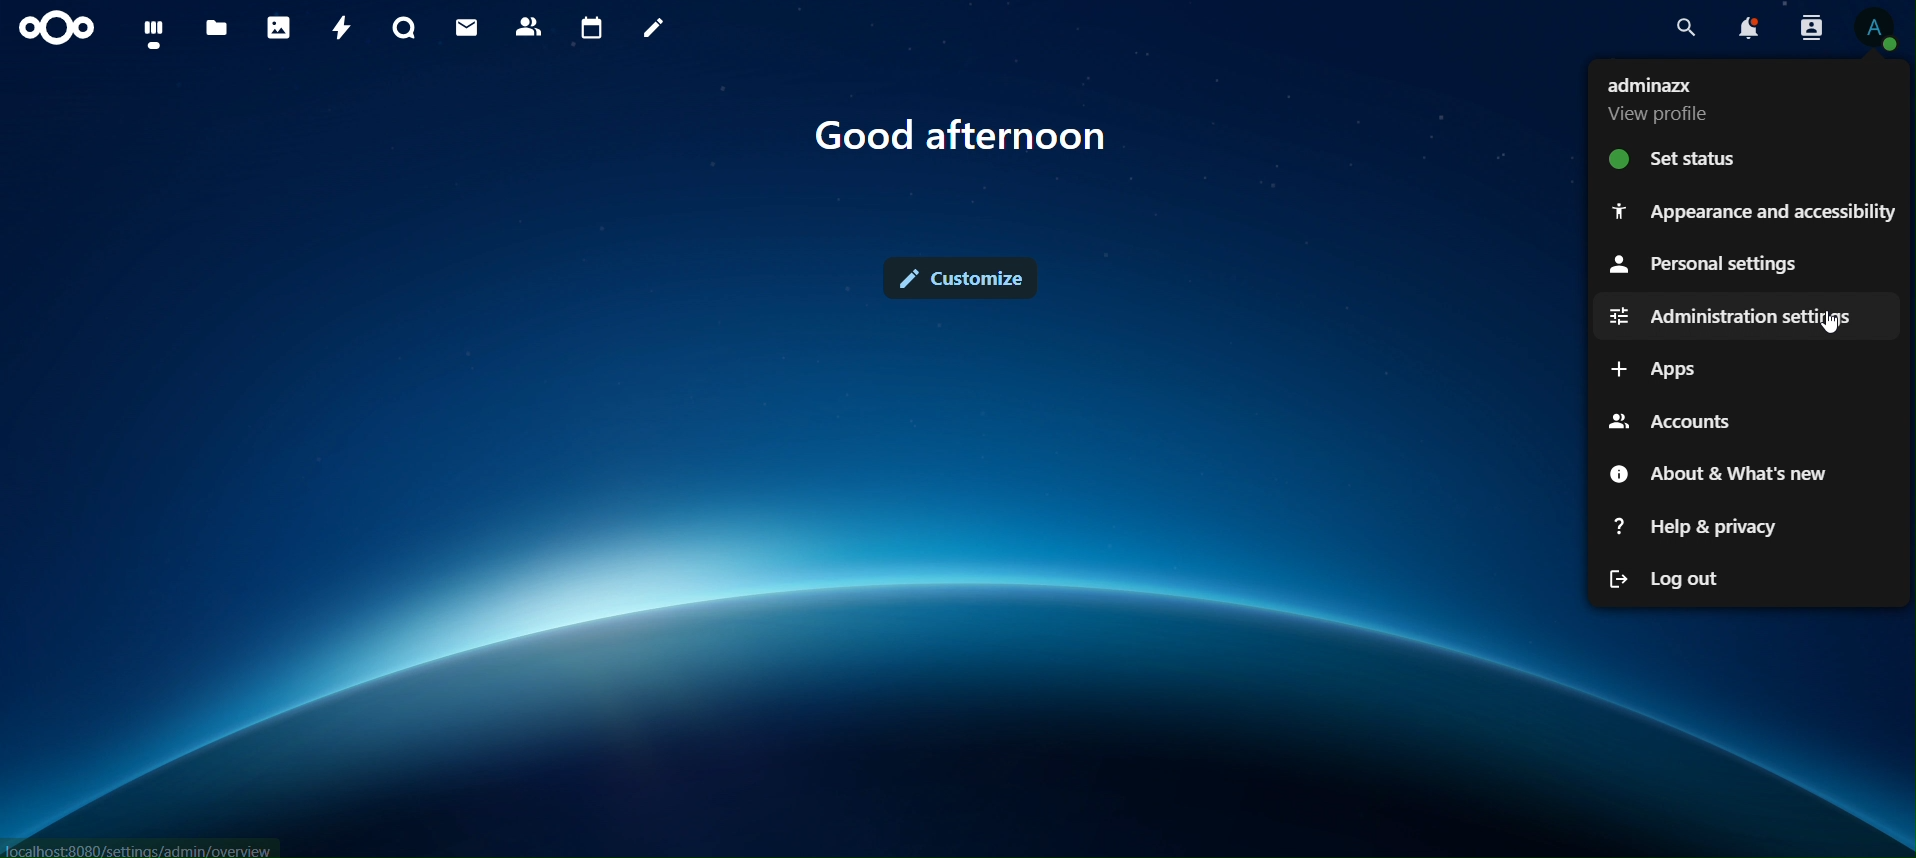 The width and height of the screenshot is (1916, 858). What do you see at coordinates (1682, 27) in the screenshot?
I see `search` at bounding box center [1682, 27].